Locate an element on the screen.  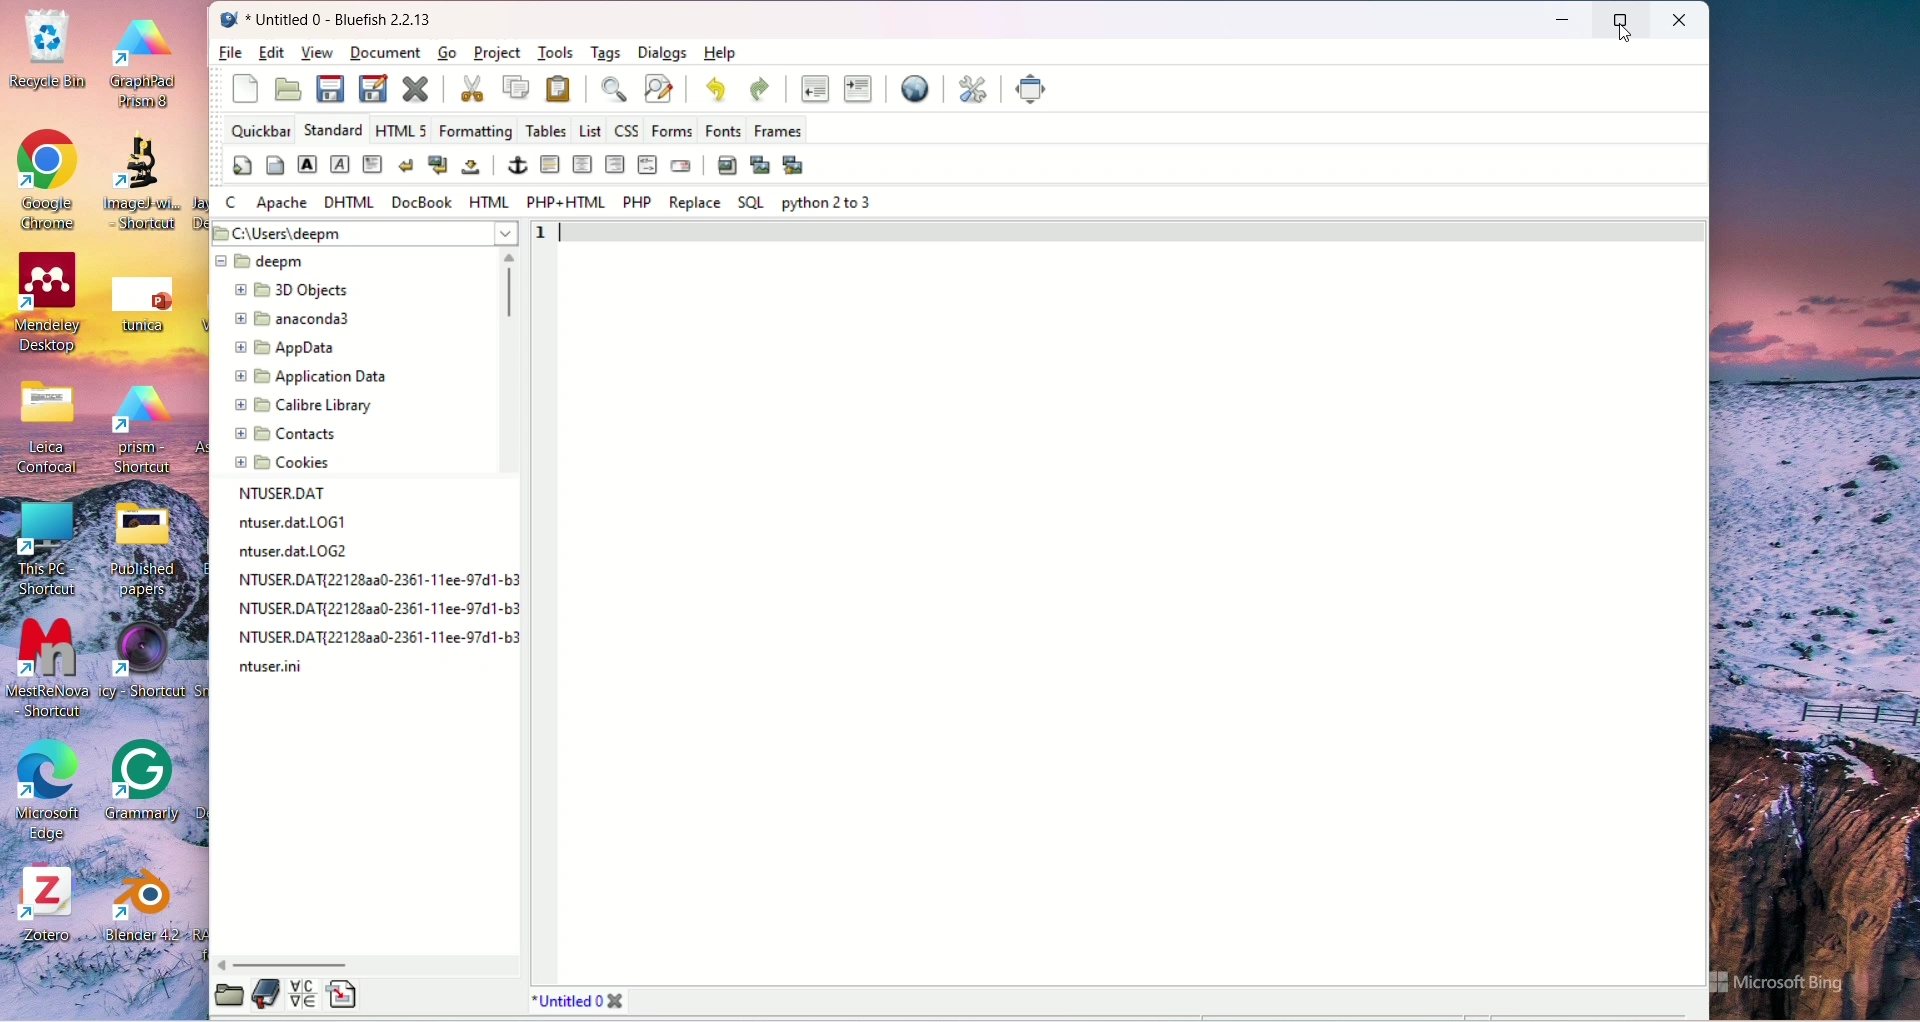
paragraph is located at coordinates (373, 163).